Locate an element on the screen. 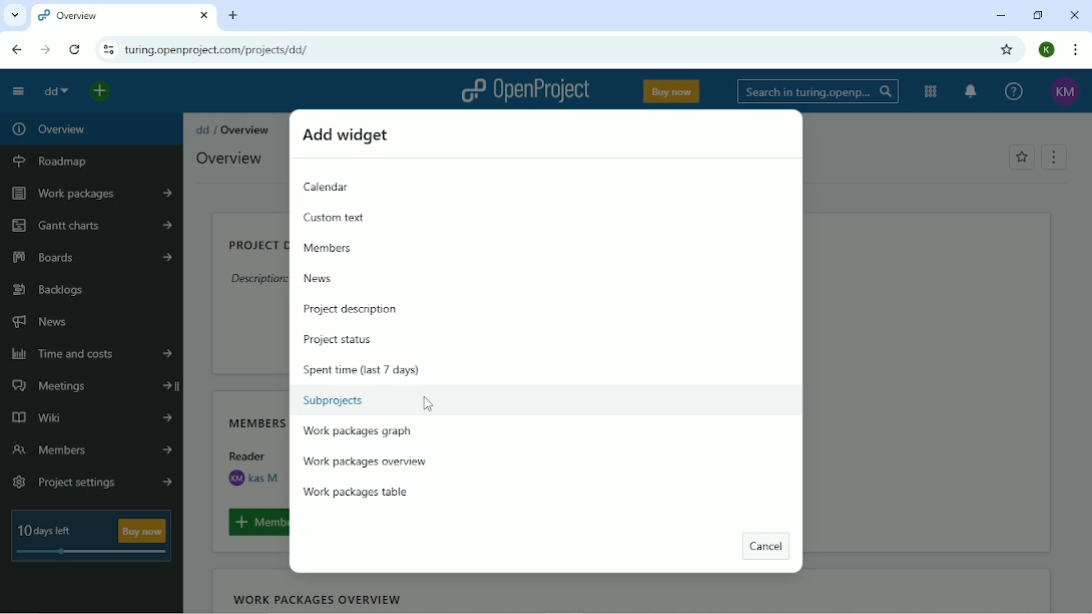  Overview is located at coordinates (246, 130).